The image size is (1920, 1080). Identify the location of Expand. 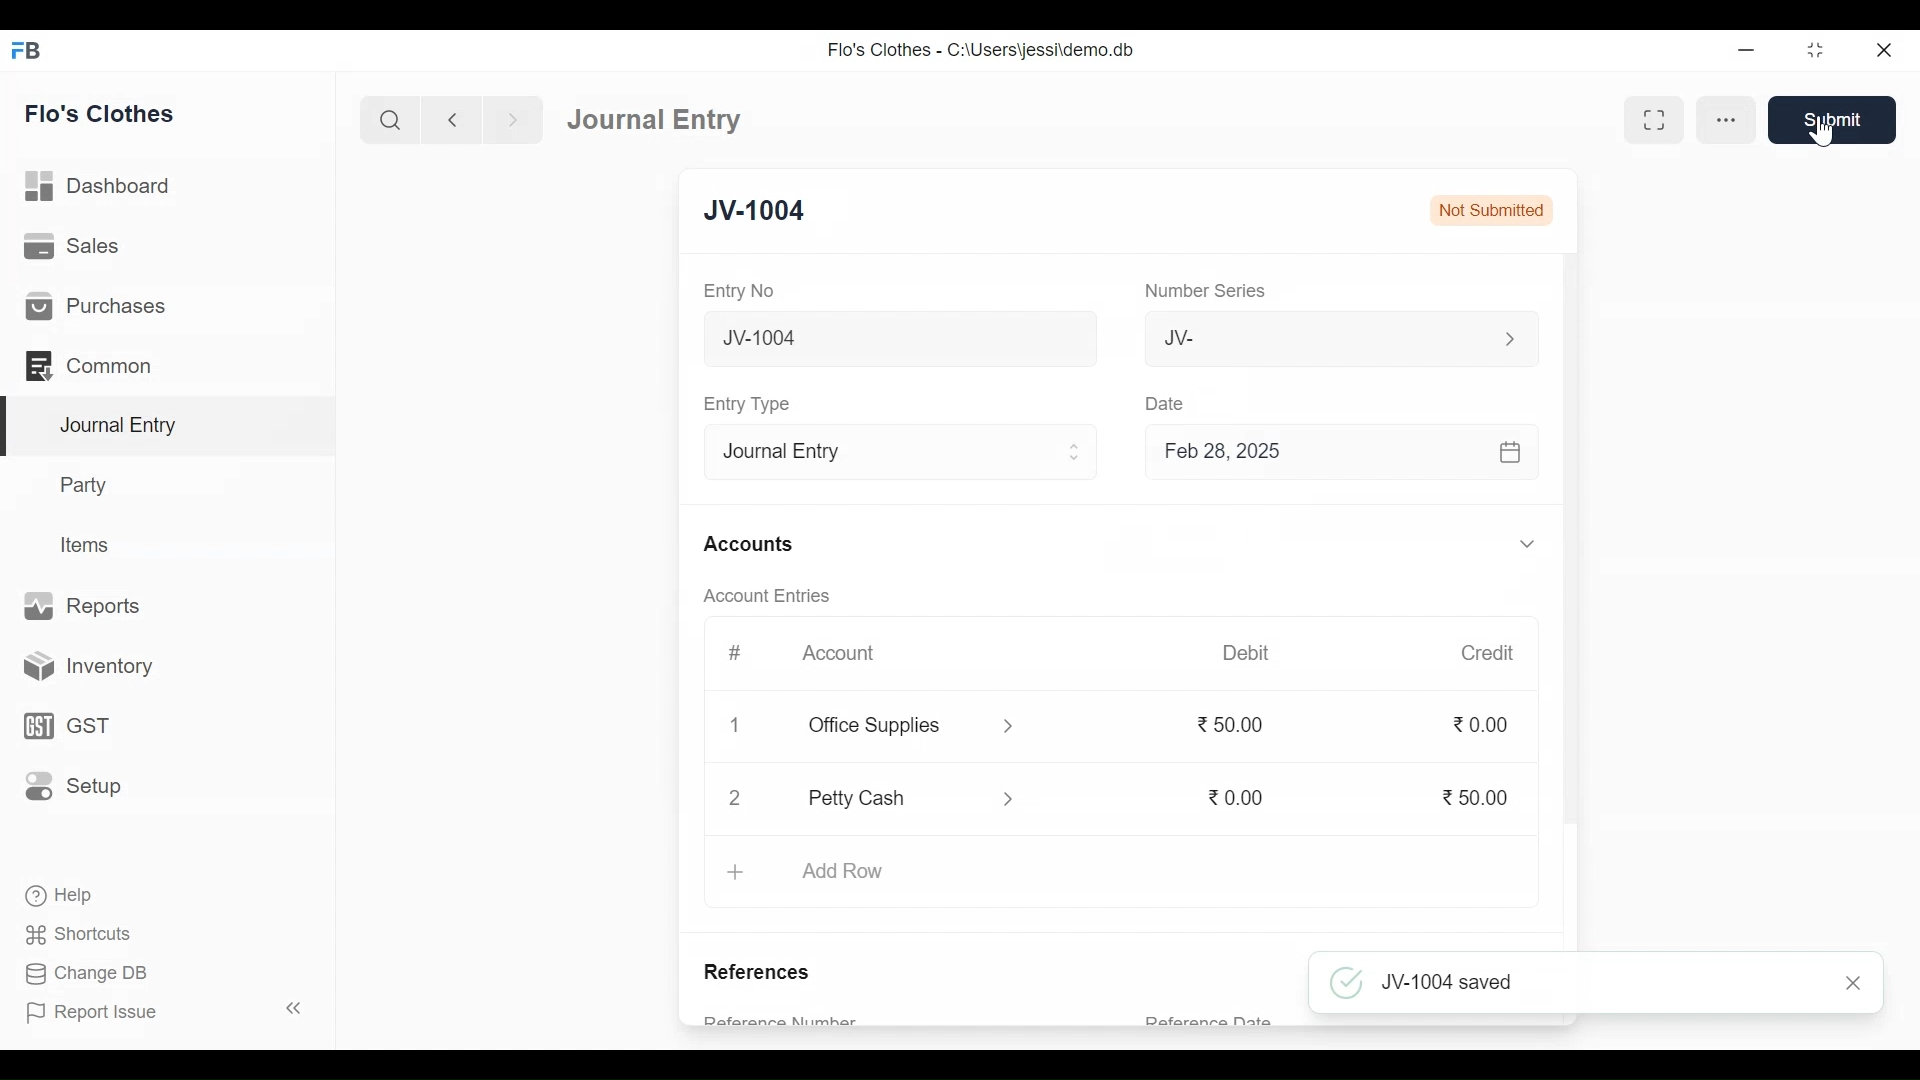
(1508, 339).